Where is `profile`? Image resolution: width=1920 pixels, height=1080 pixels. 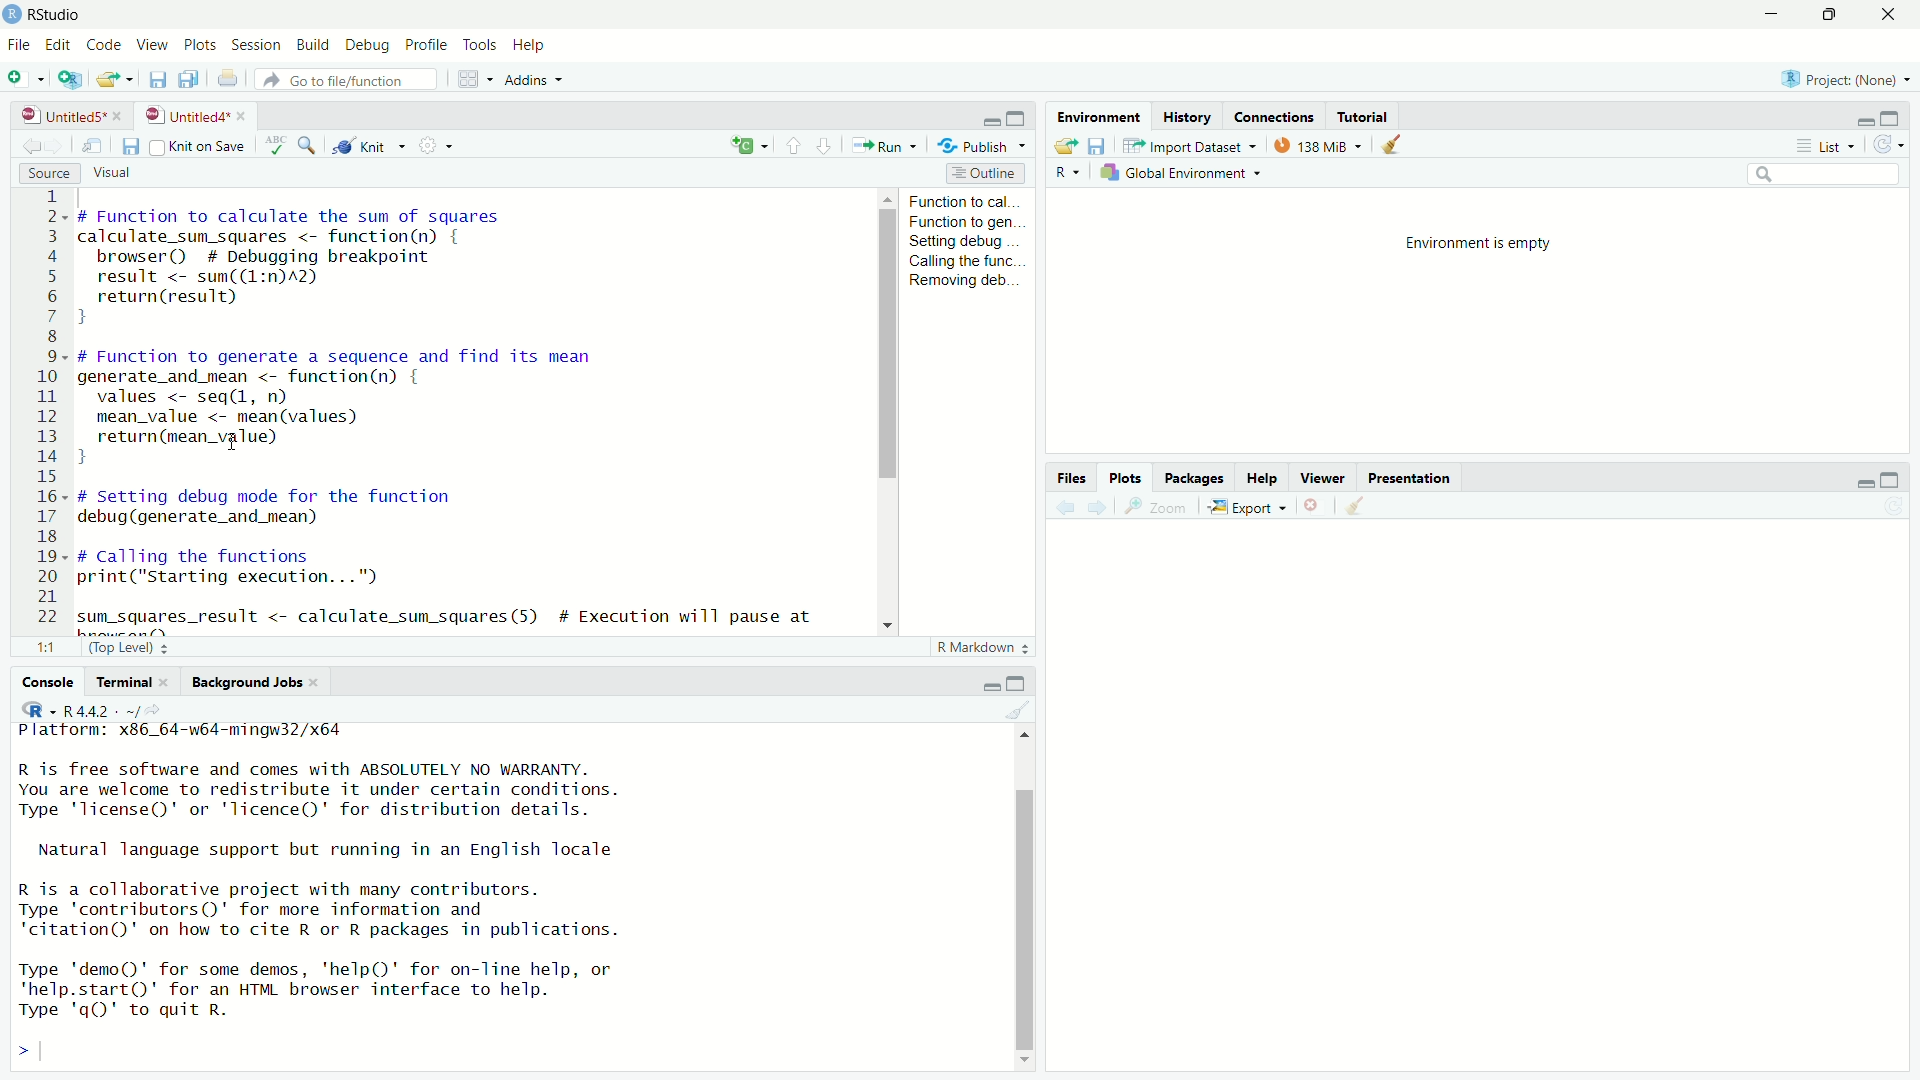 profile is located at coordinates (423, 43).